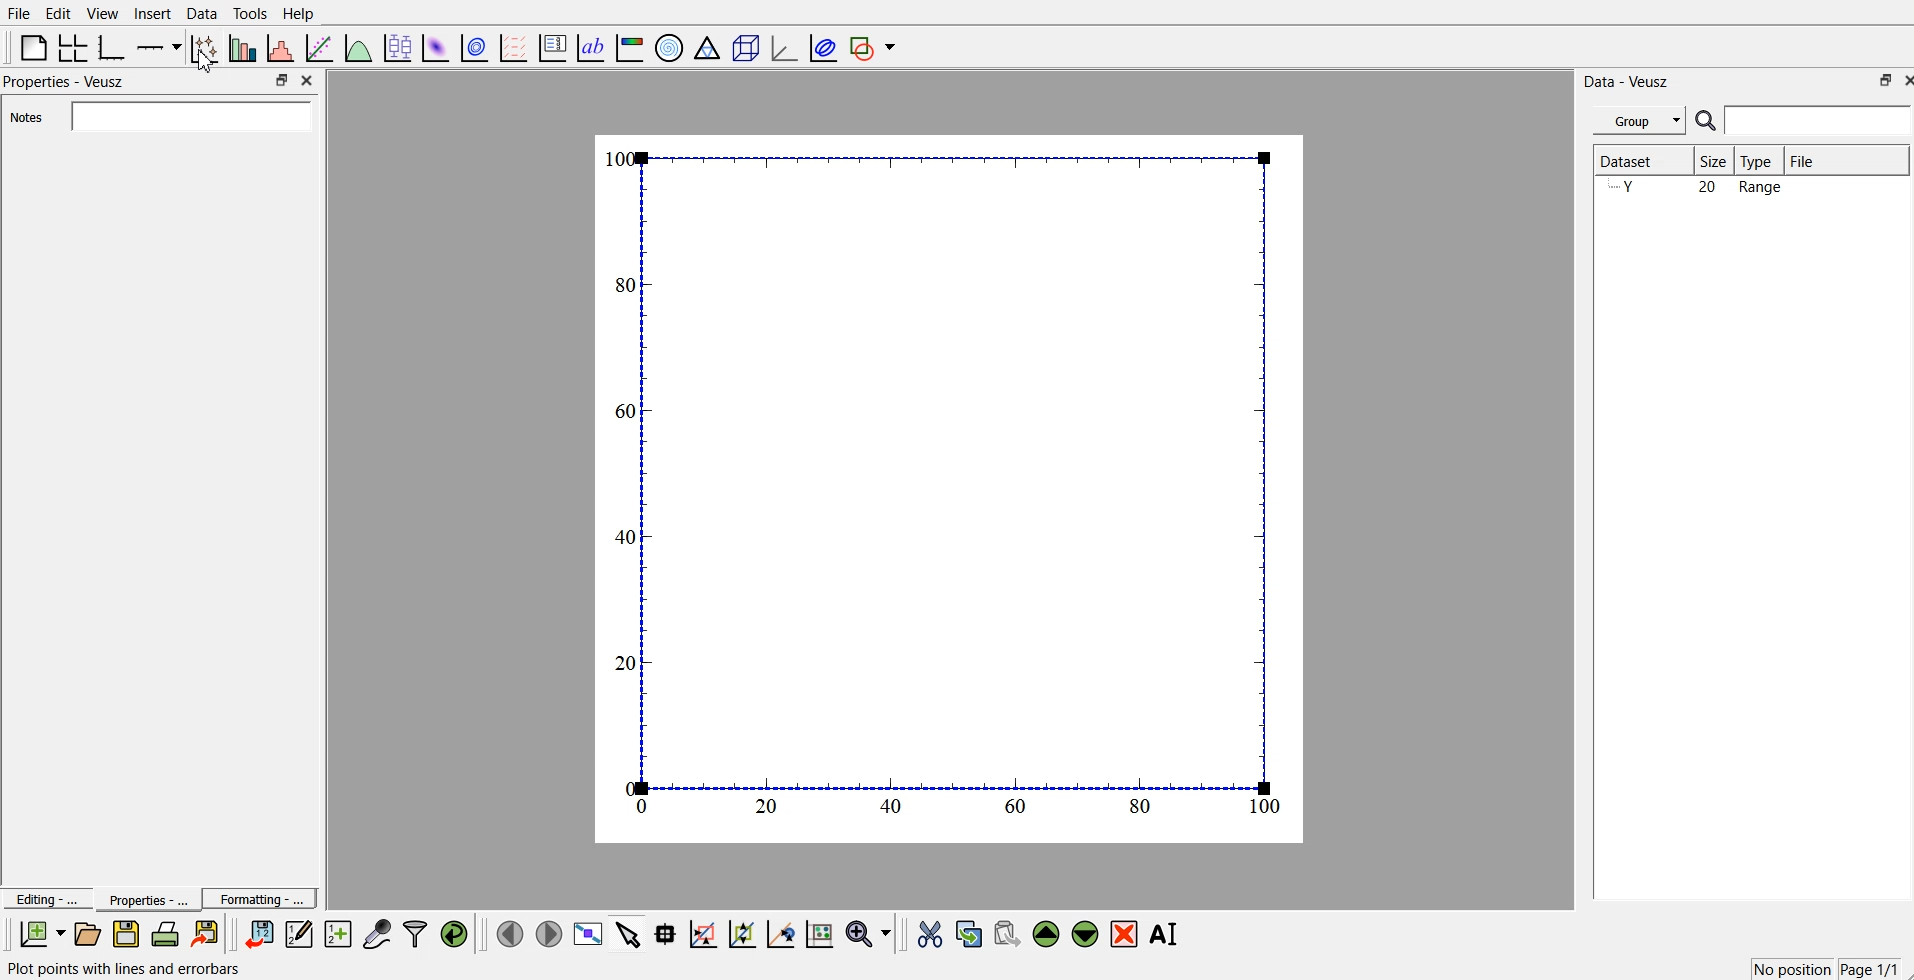  What do you see at coordinates (516, 47) in the screenshot?
I see `plot a vector field` at bounding box center [516, 47].